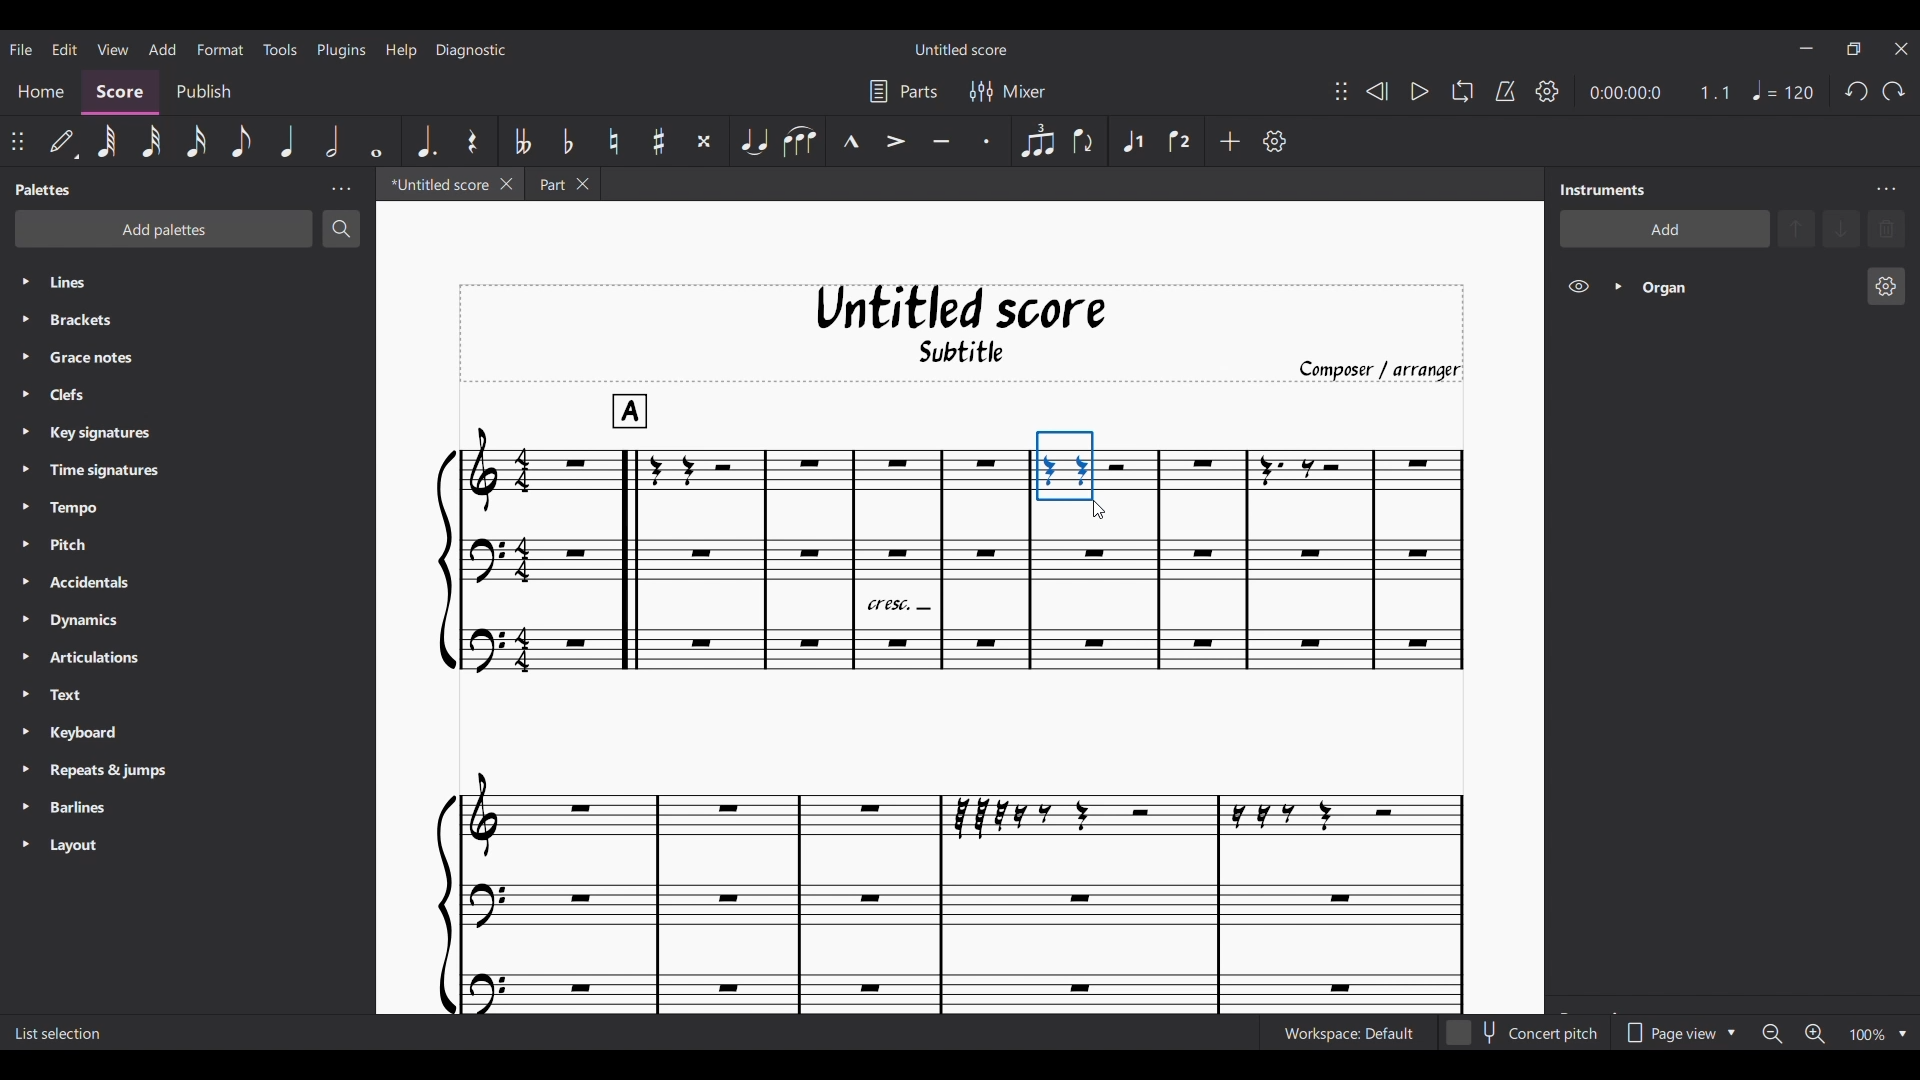  What do you see at coordinates (850, 142) in the screenshot?
I see `Marcato` at bounding box center [850, 142].